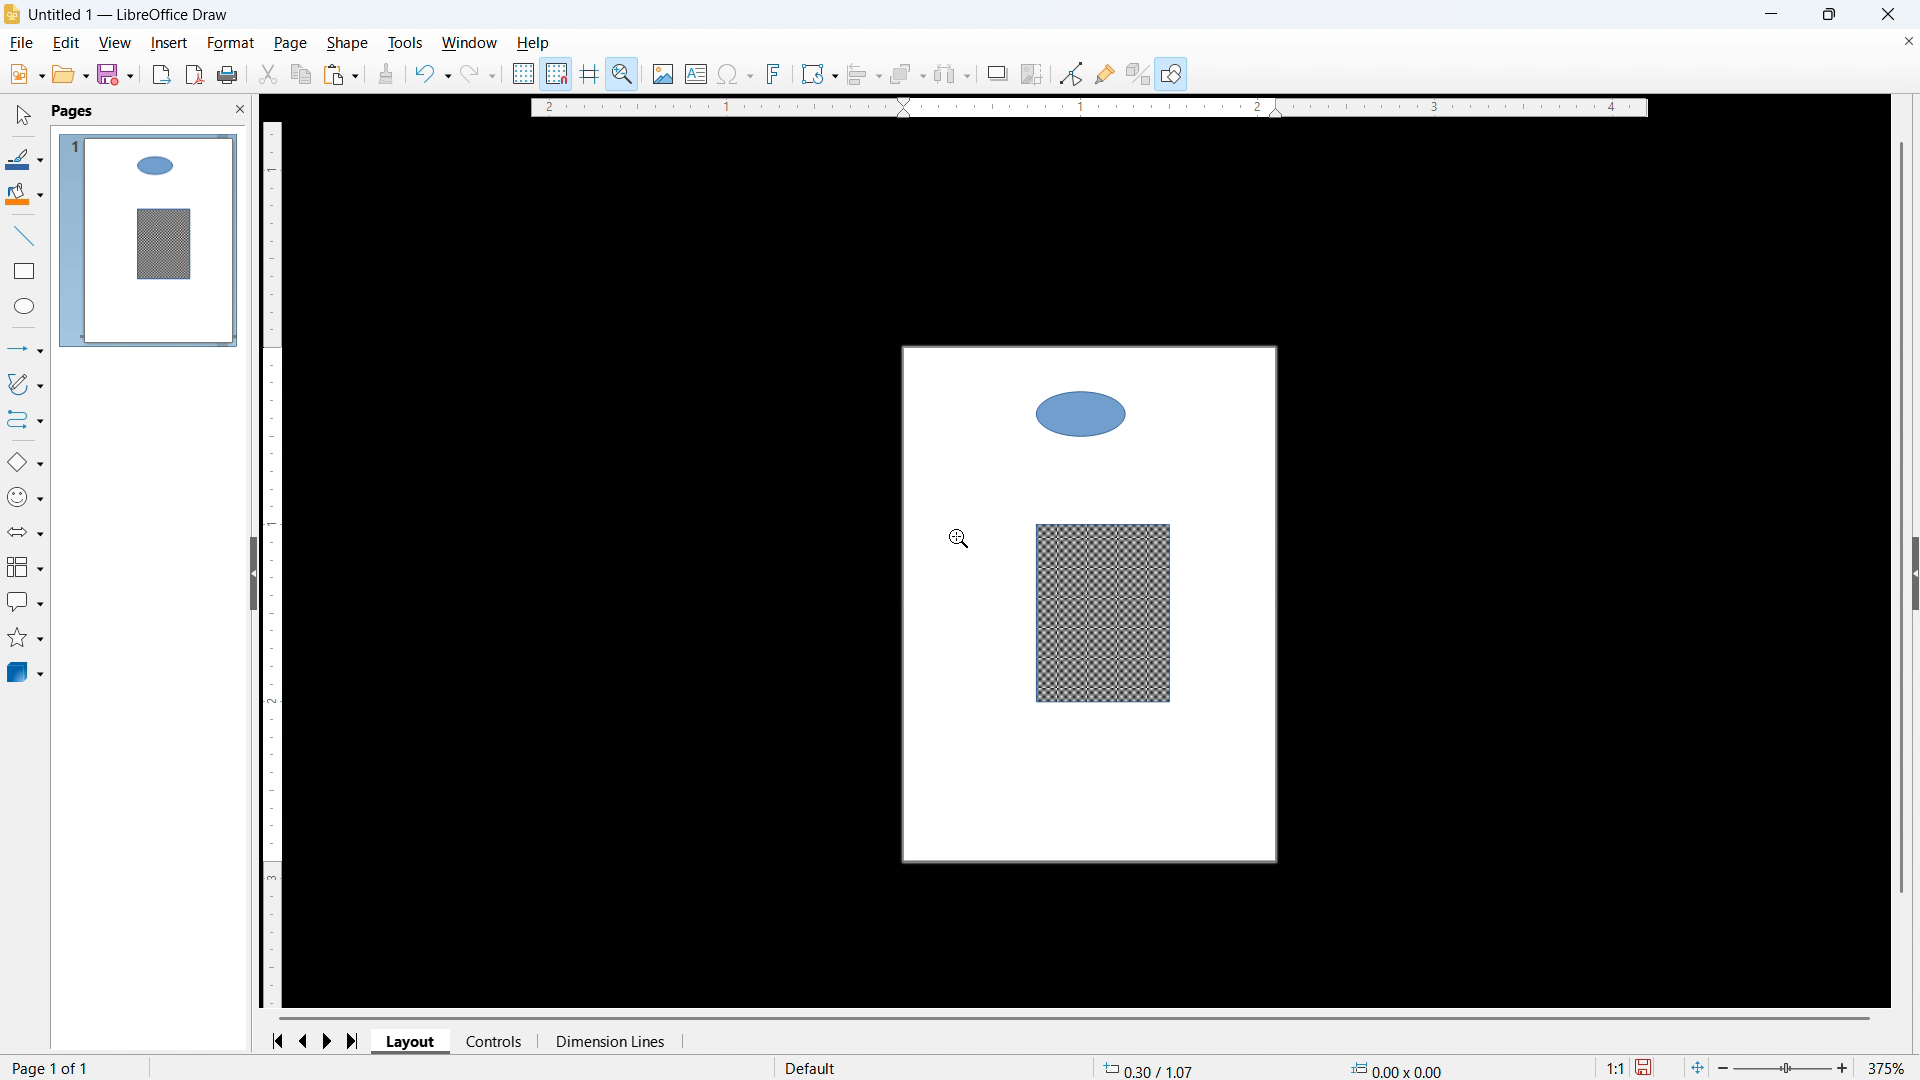  I want to click on Copy , so click(300, 74).